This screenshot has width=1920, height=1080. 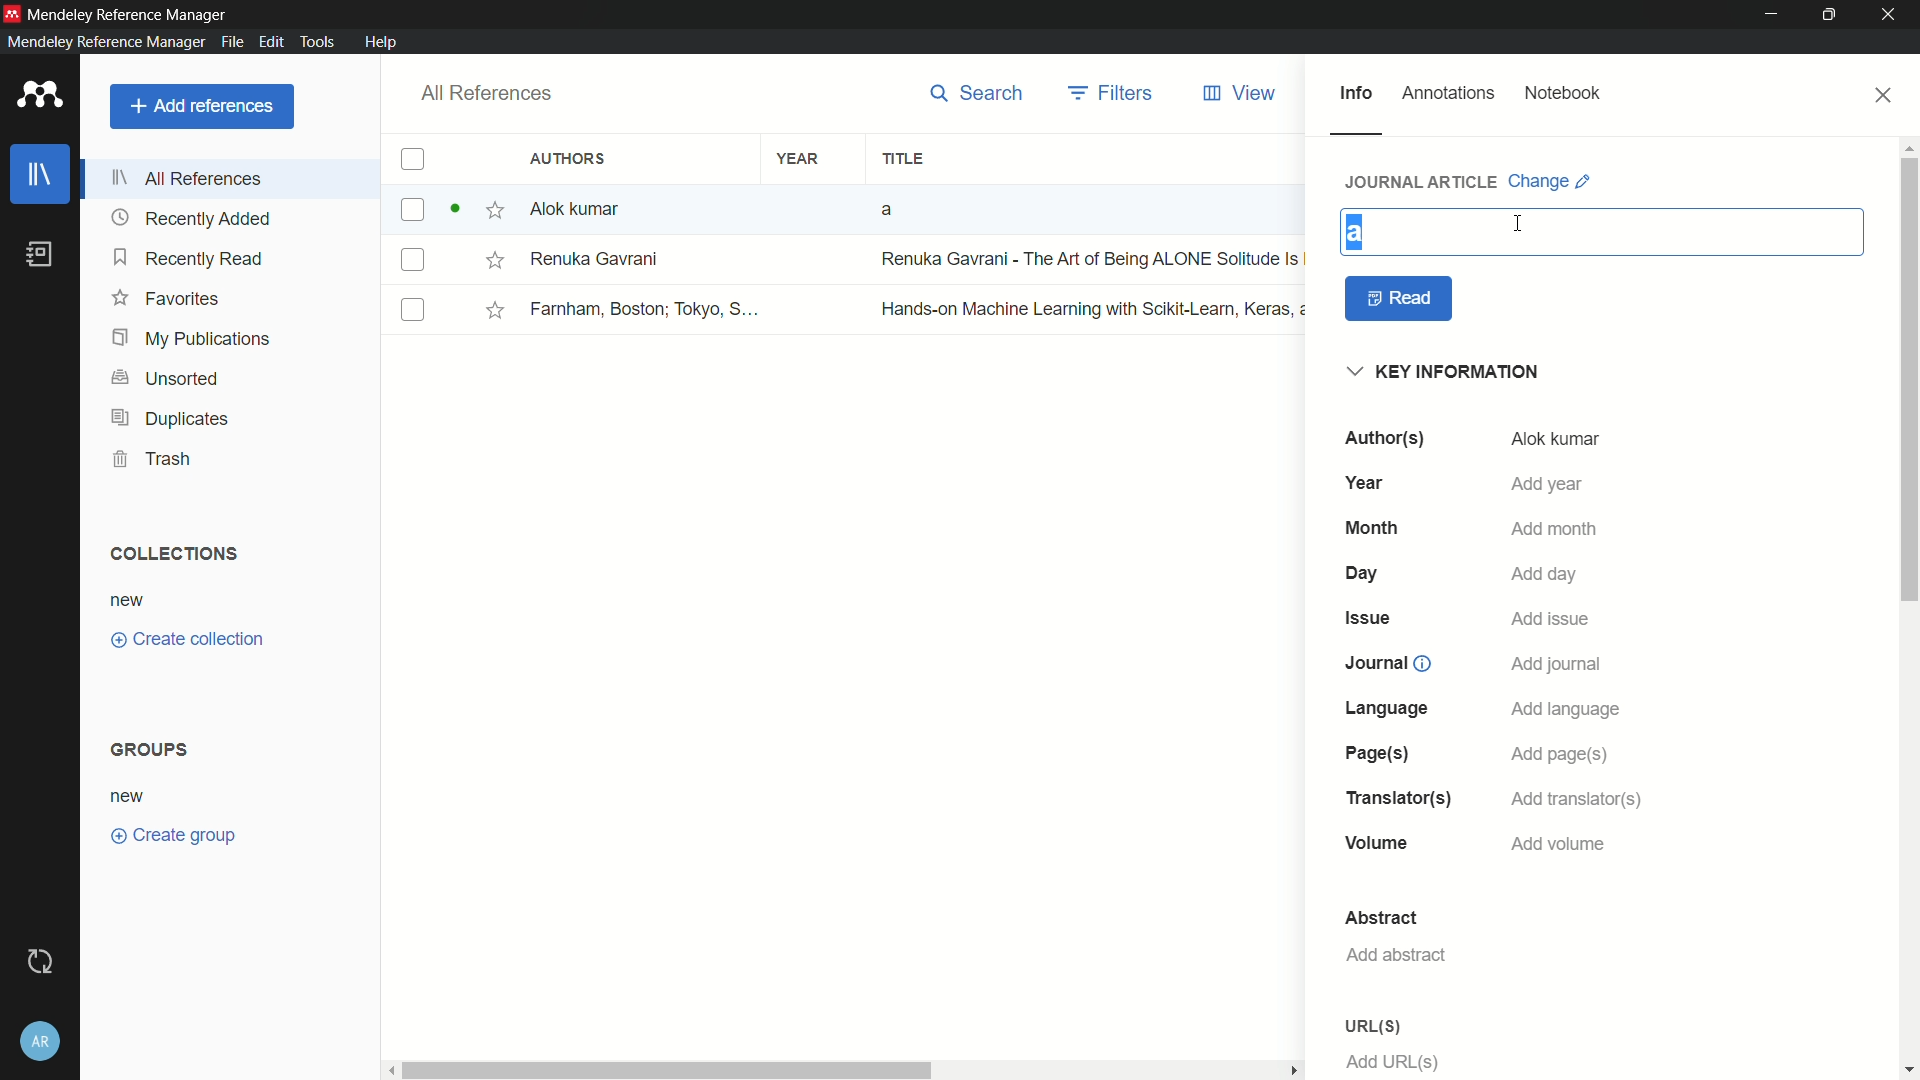 I want to click on alok kumar, so click(x=1555, y=440).